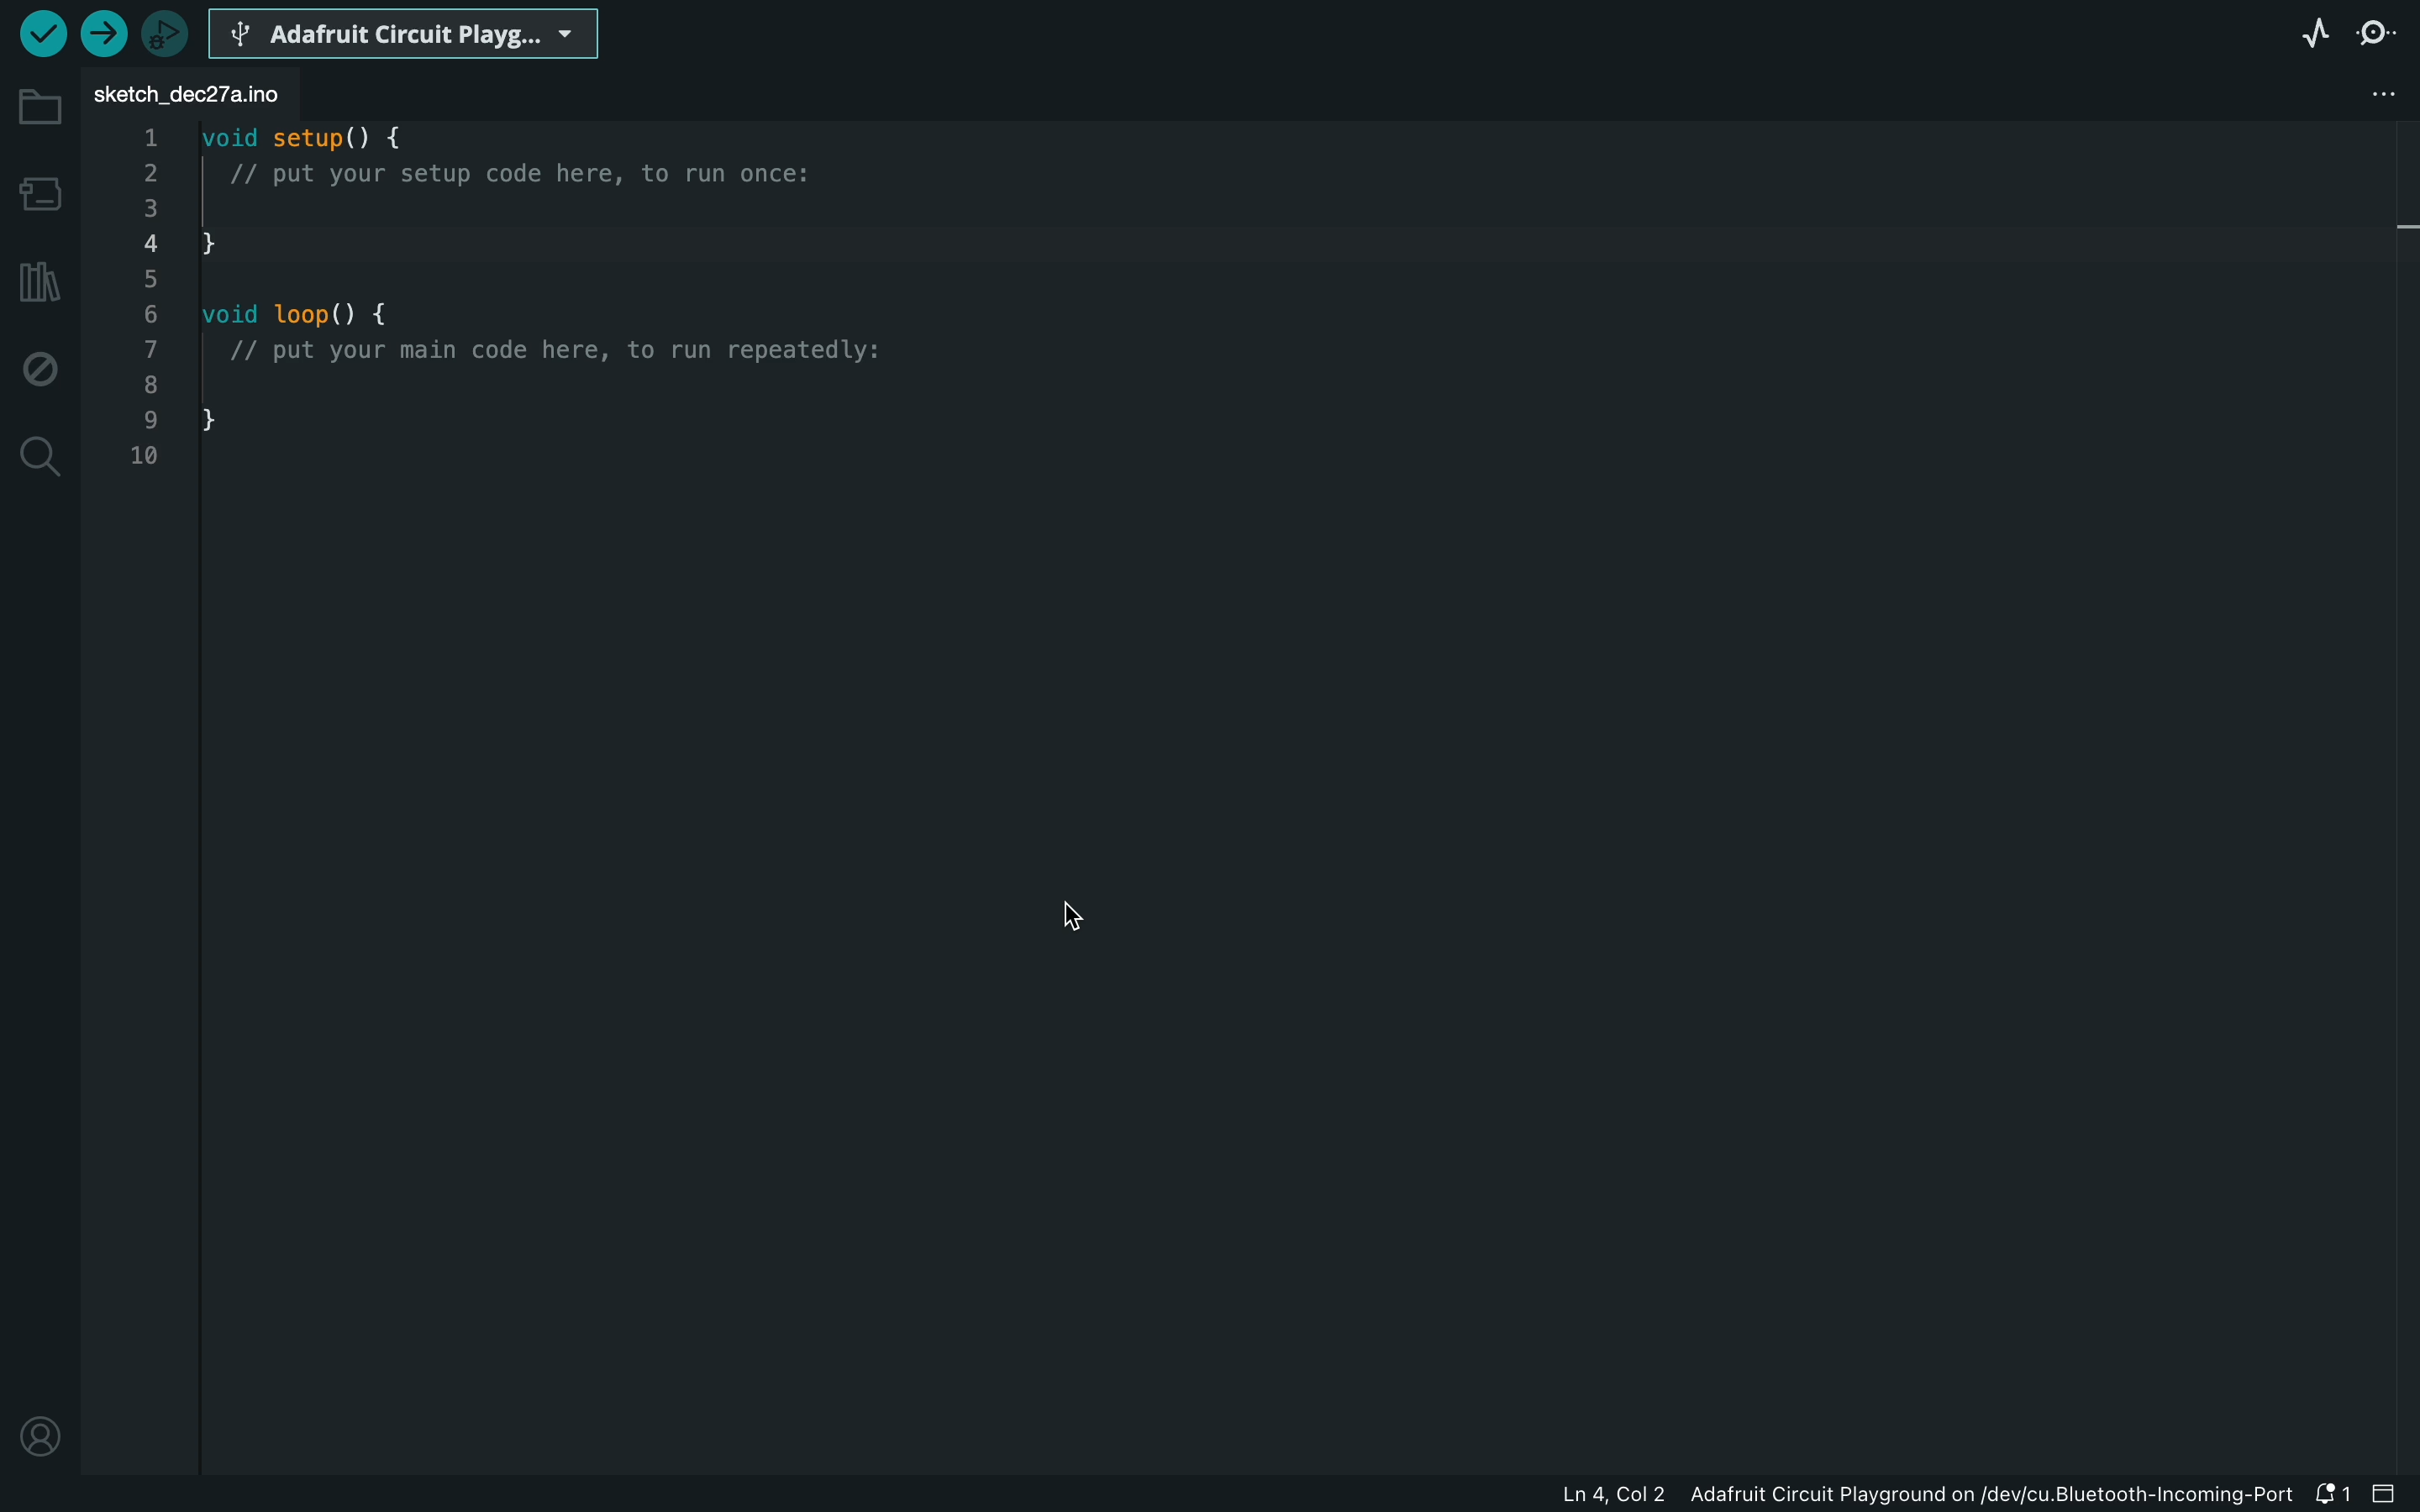  I want to click on board manager, so click(40, 192).